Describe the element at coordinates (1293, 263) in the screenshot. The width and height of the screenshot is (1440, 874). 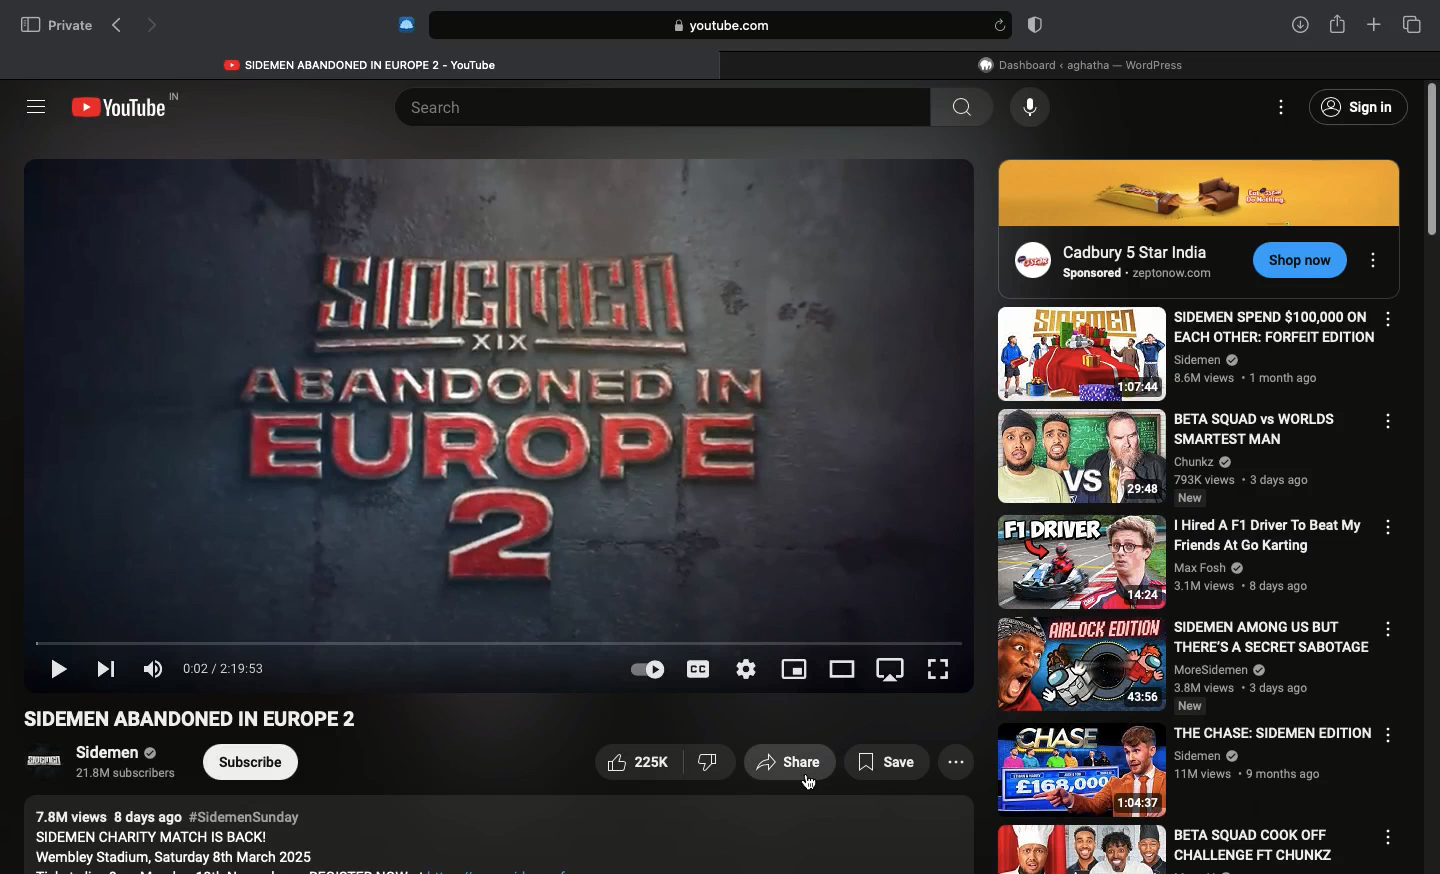
I see `CTA` at that location.